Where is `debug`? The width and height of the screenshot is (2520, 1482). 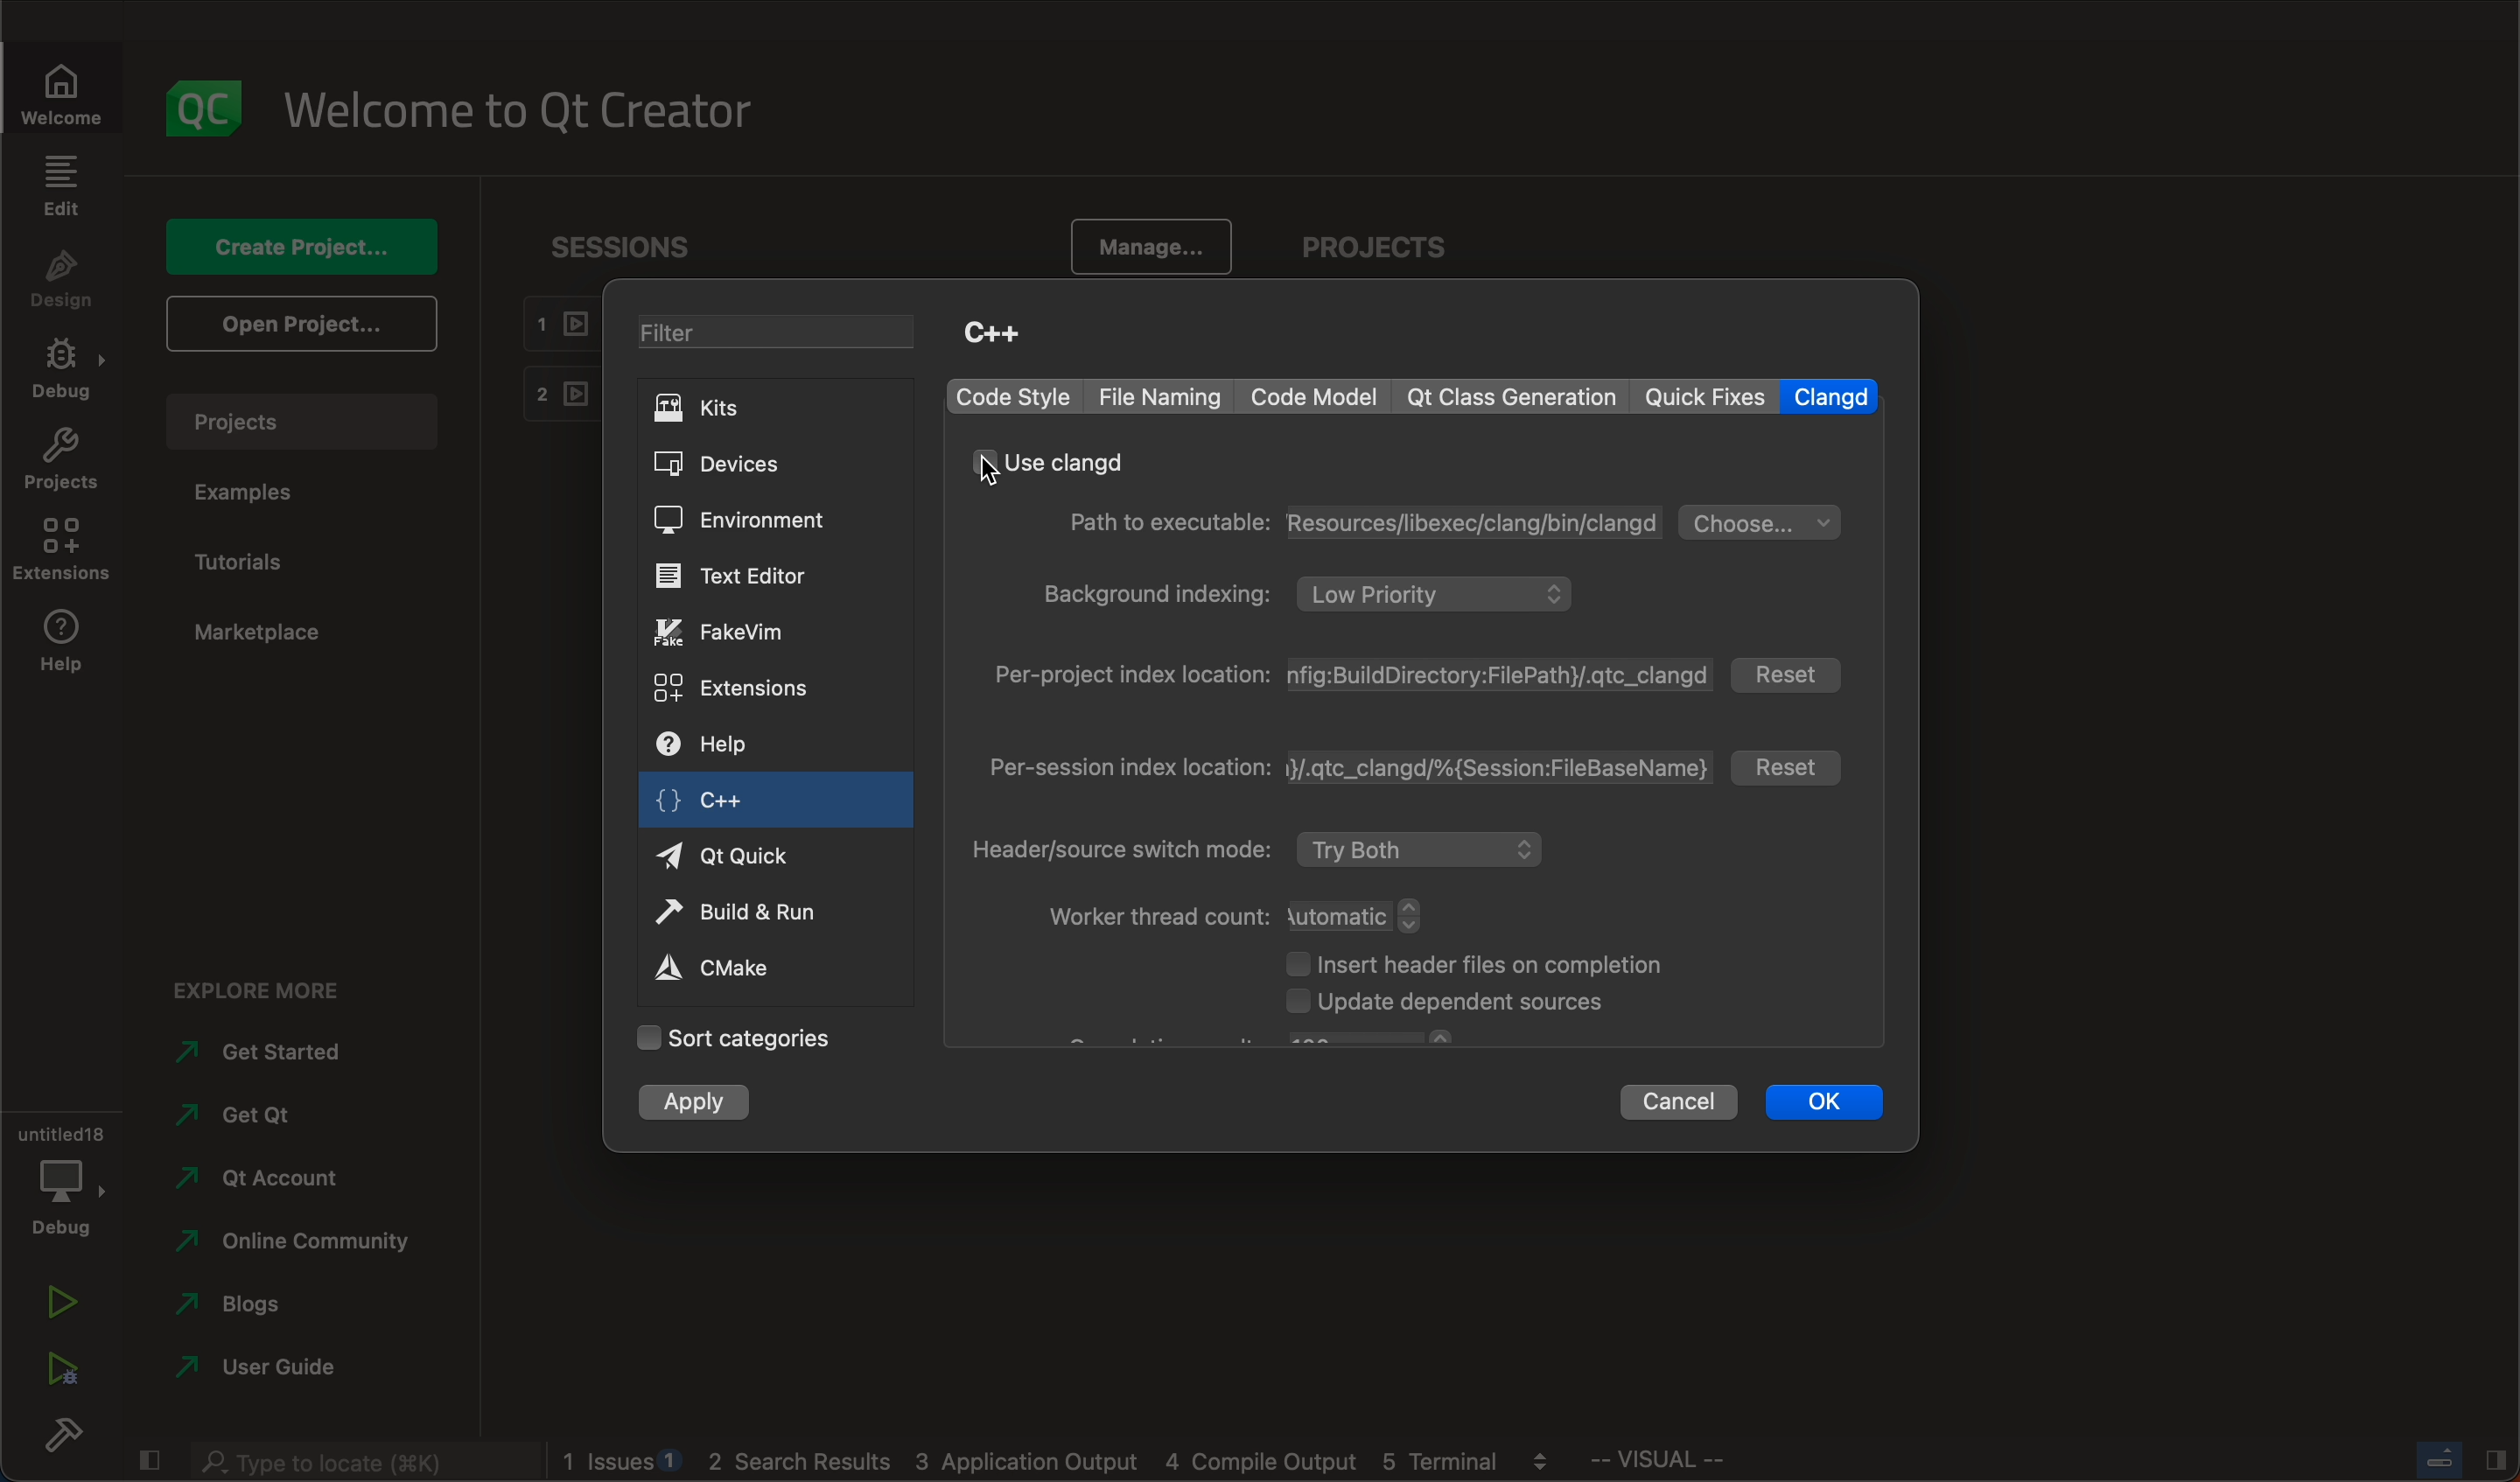
debug is located at coordinates (65, 1186).